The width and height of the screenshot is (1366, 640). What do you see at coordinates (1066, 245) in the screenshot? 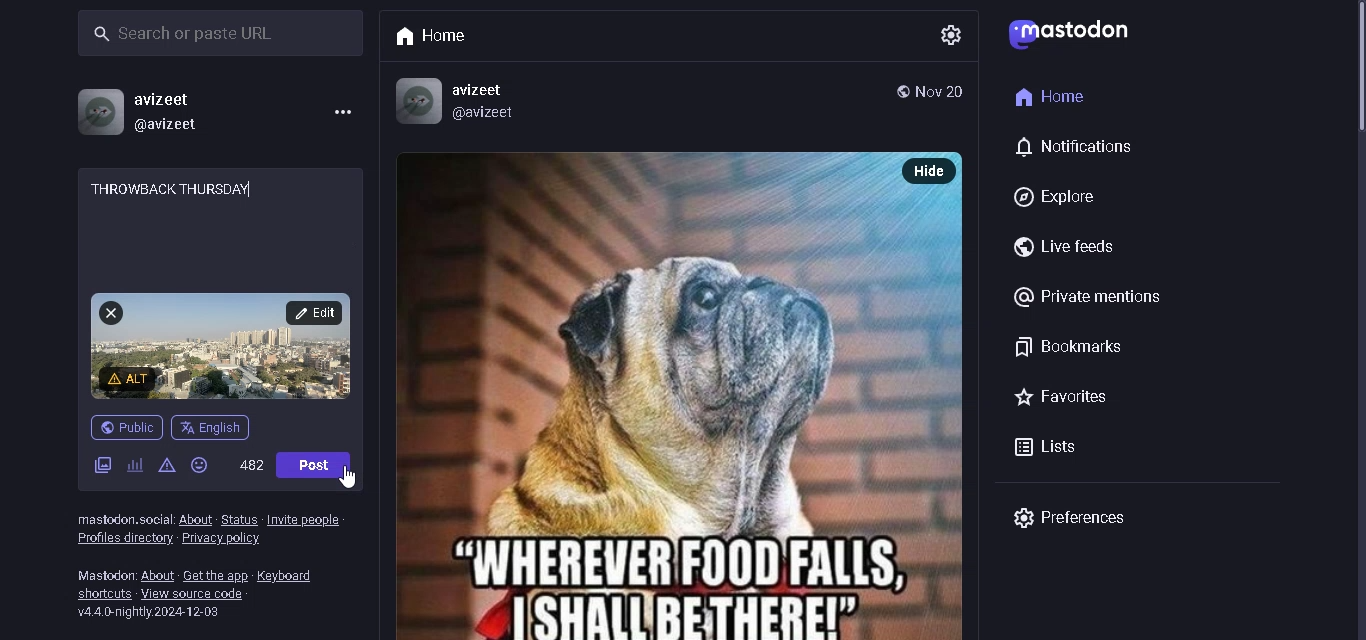
I see `live feeds` at bounding box center [1066, 245].